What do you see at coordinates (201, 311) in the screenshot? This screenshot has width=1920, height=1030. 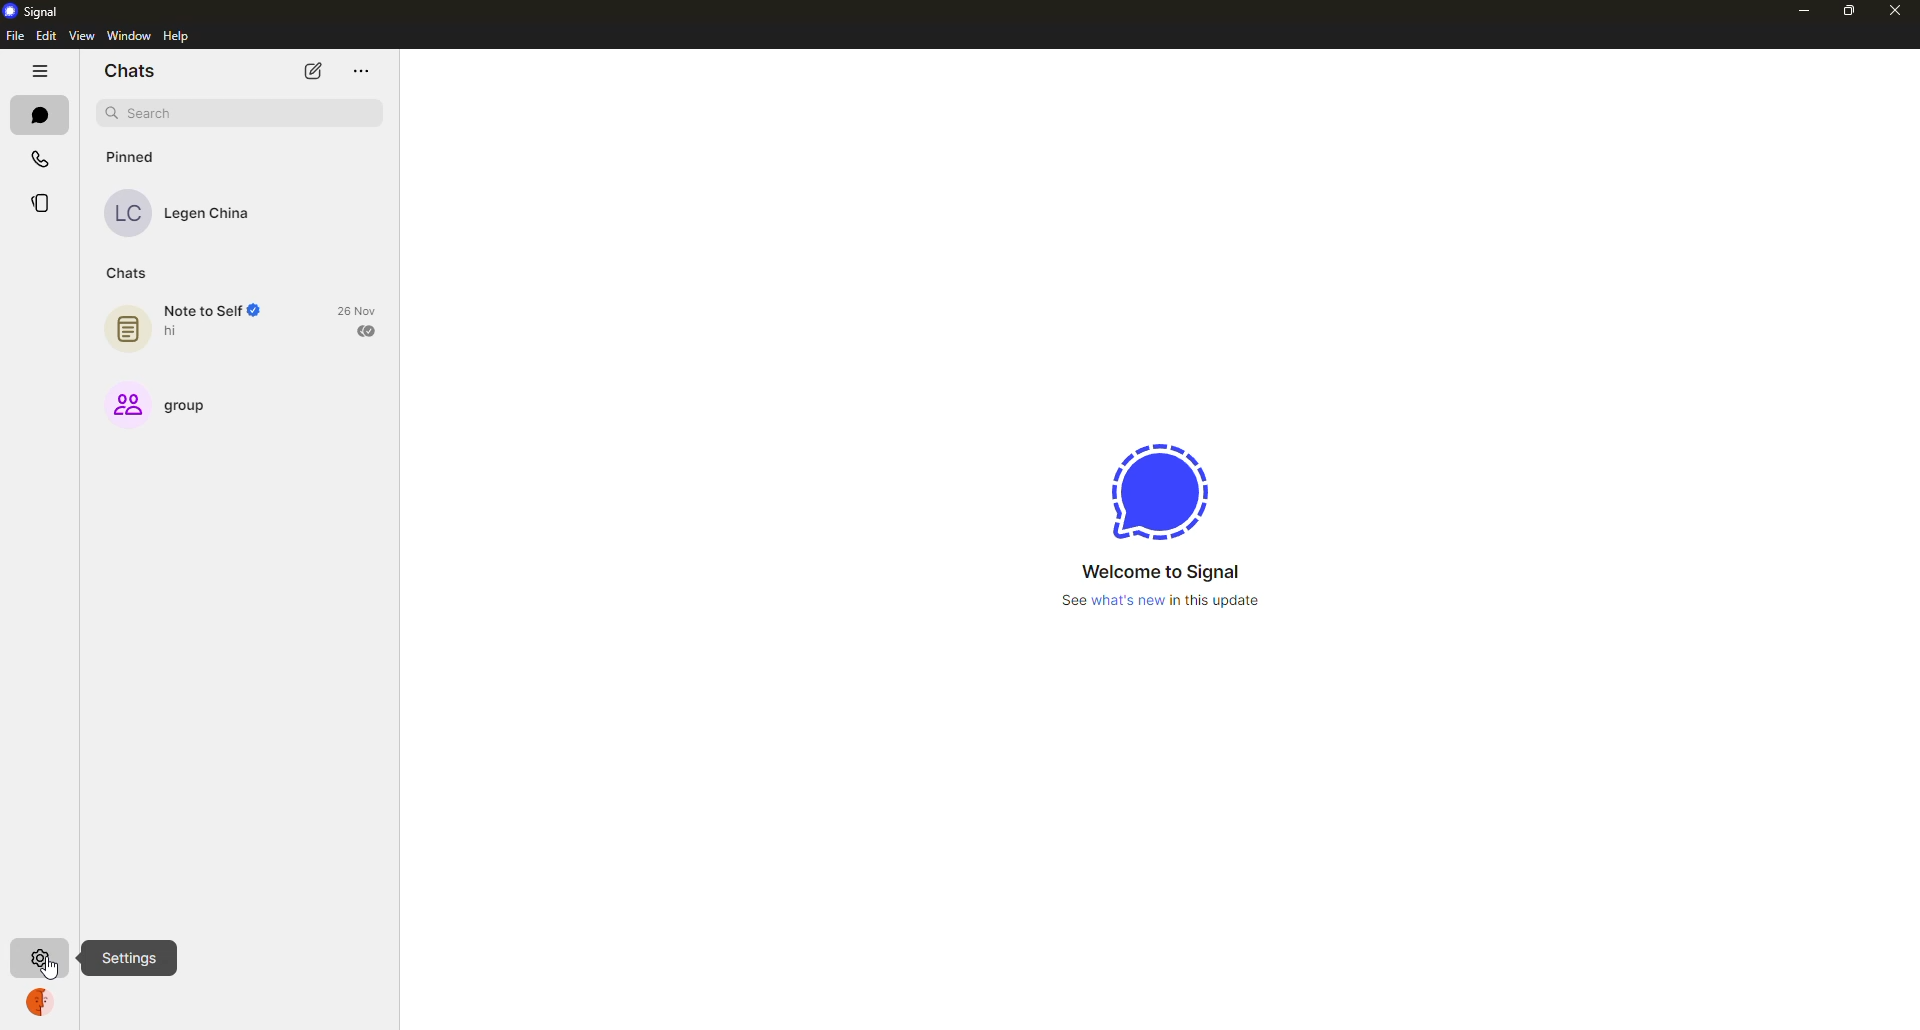 I see `Note to Self` at bounding box center [201, 311].